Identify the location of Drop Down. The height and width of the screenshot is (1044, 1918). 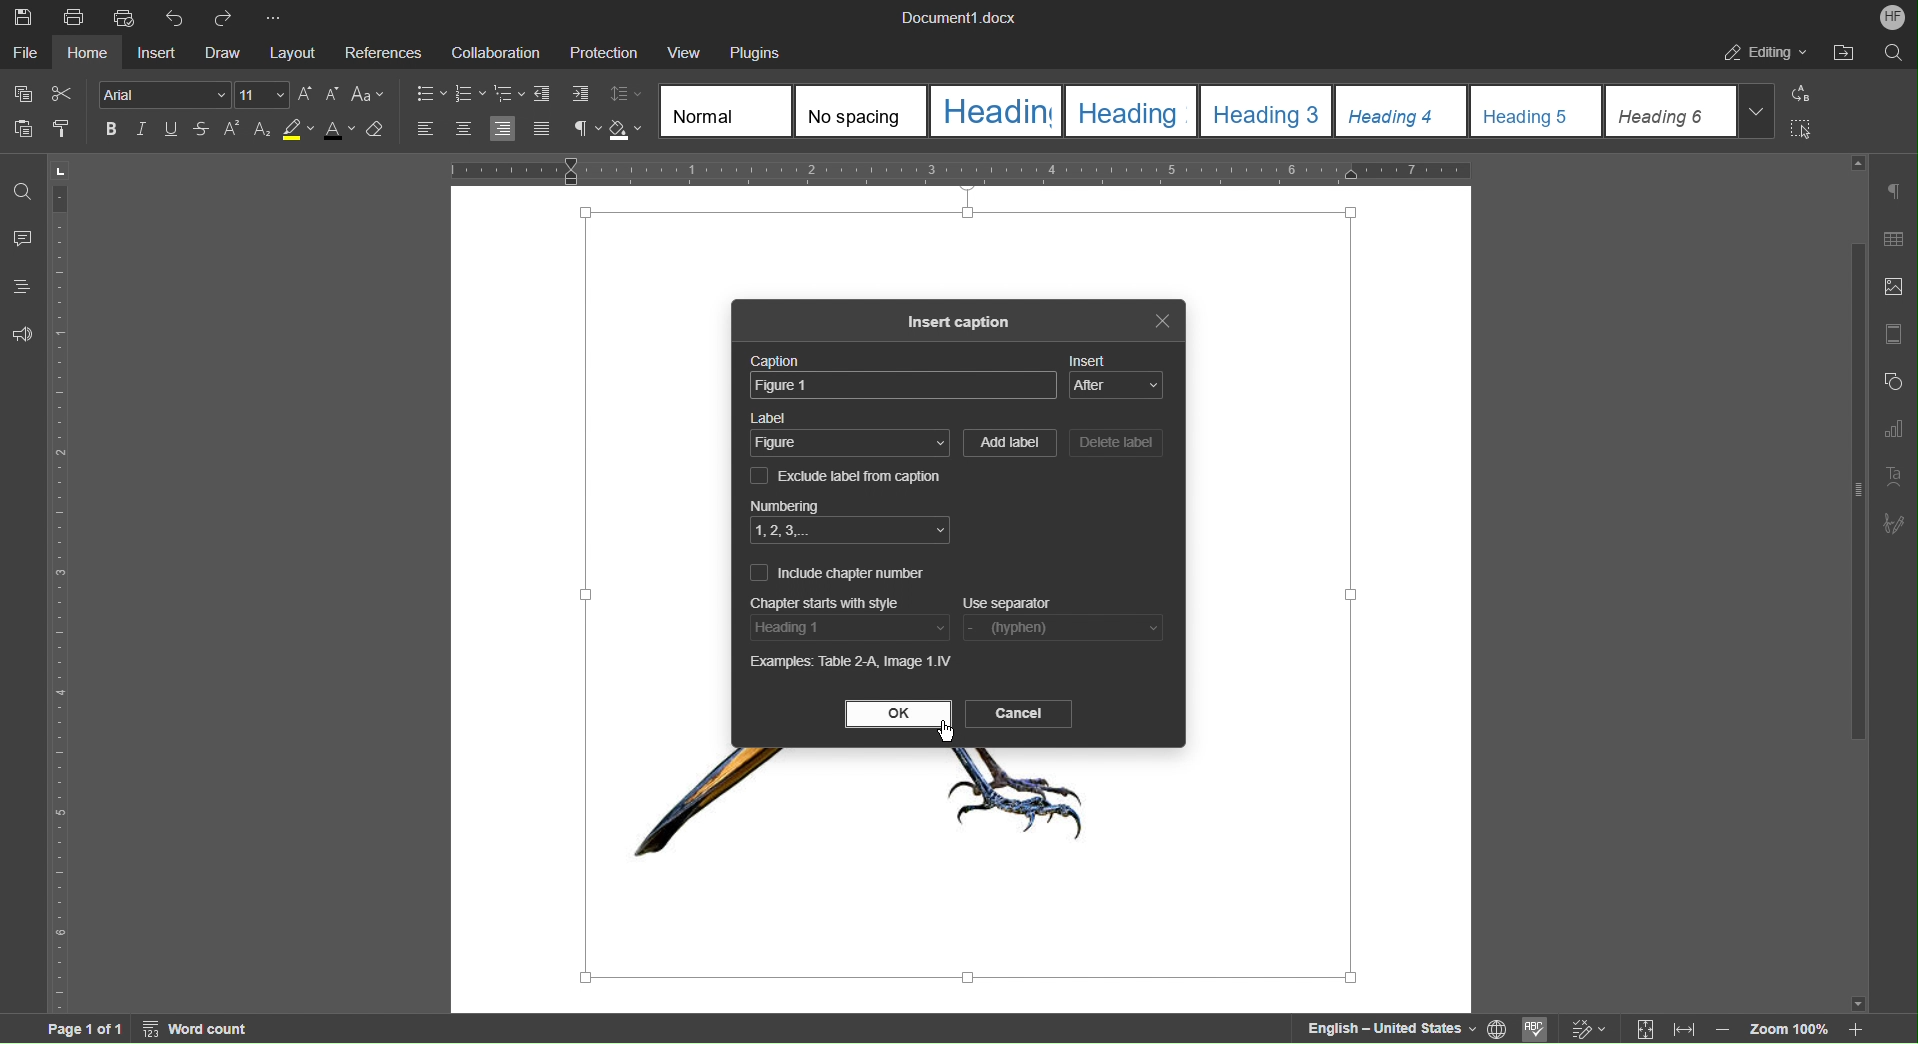
(1756, 110).